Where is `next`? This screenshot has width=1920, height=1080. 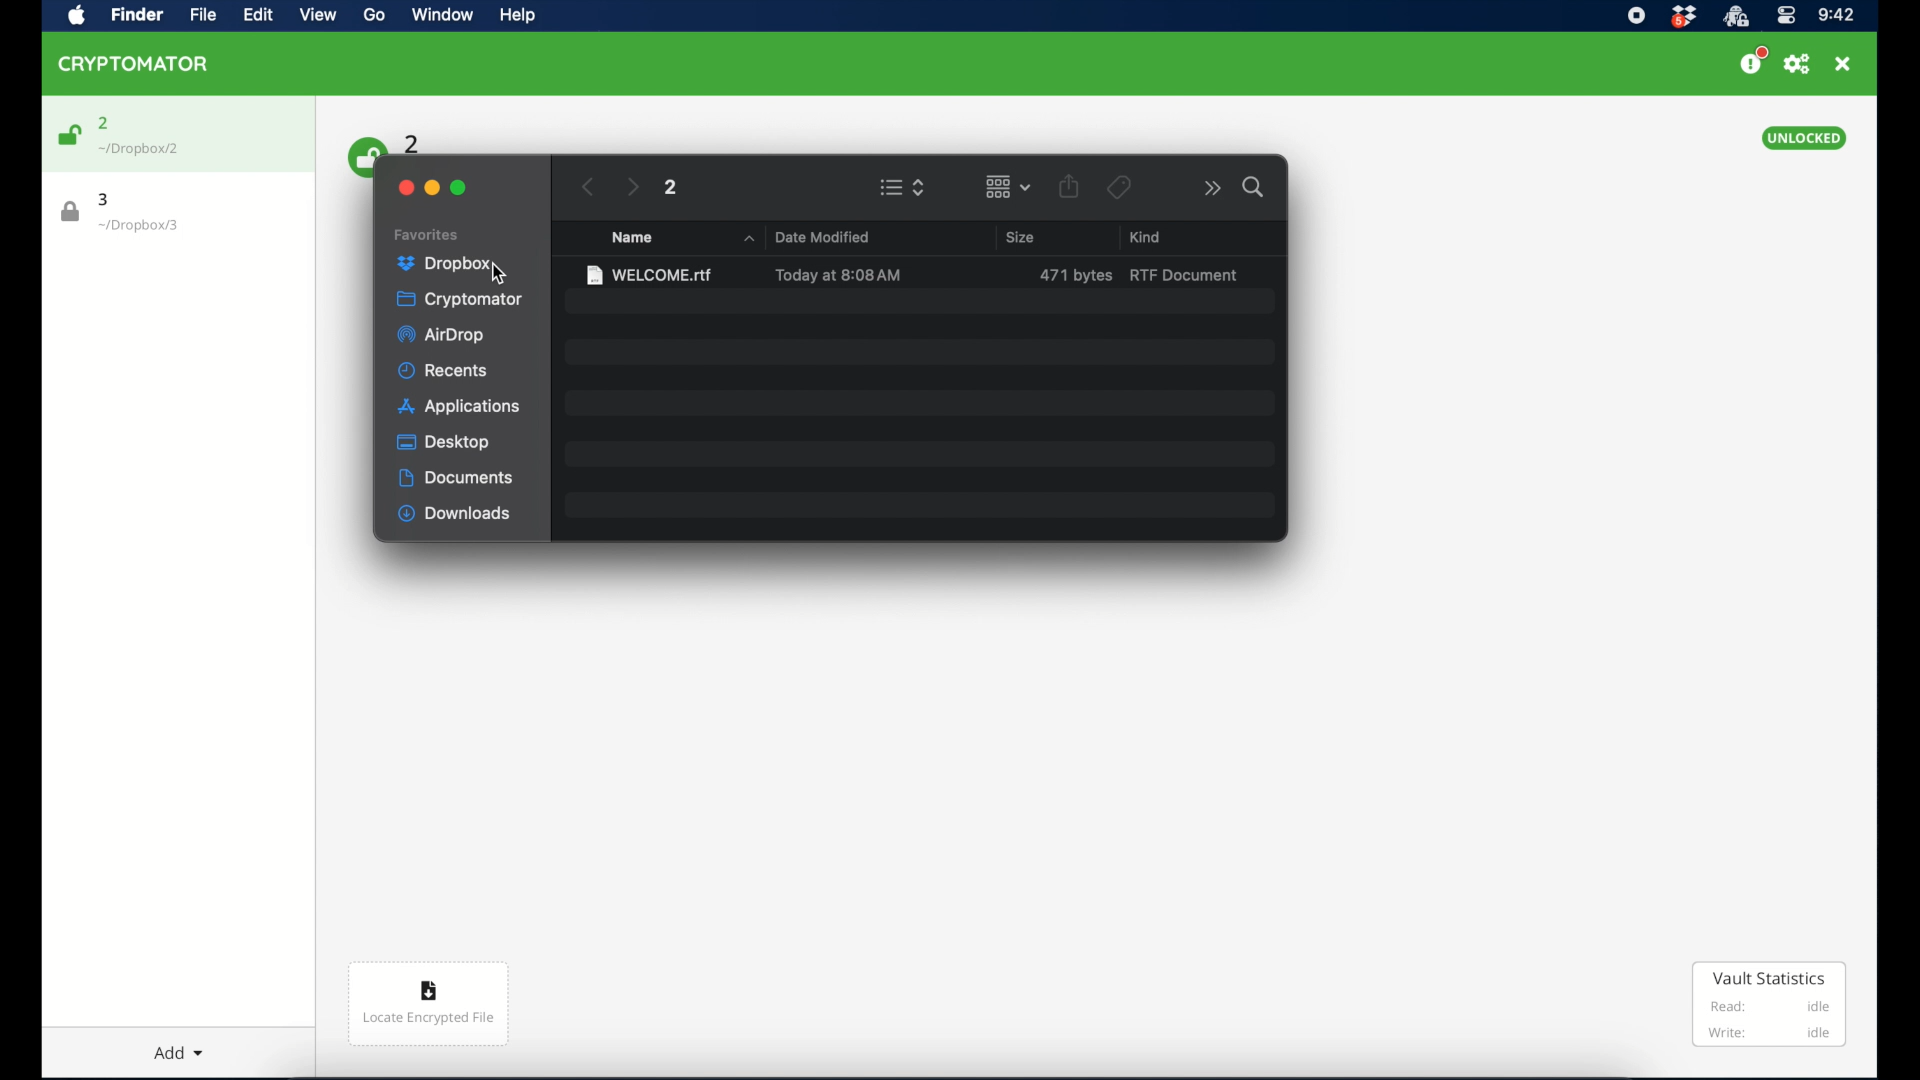 next is located at coordinates (632, 187).